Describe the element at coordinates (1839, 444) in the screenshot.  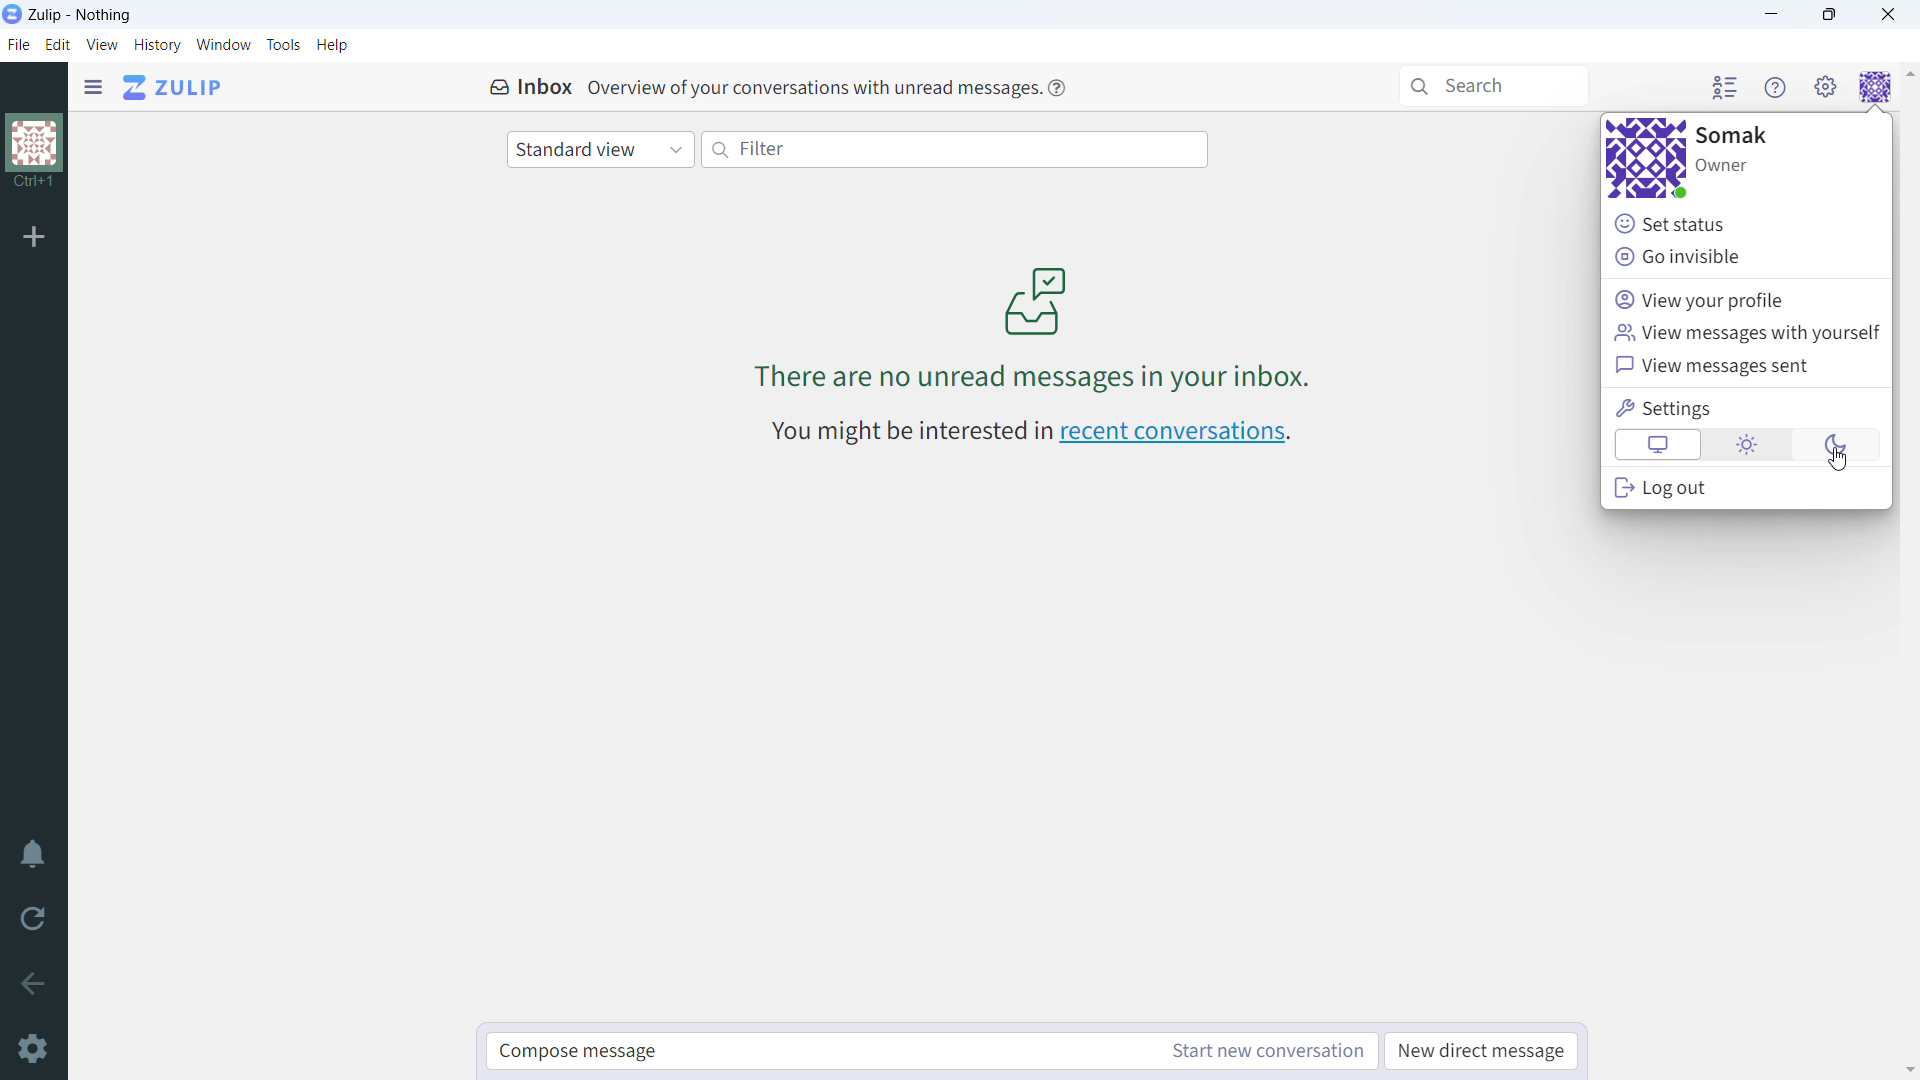
I see `dark theme` at that location.